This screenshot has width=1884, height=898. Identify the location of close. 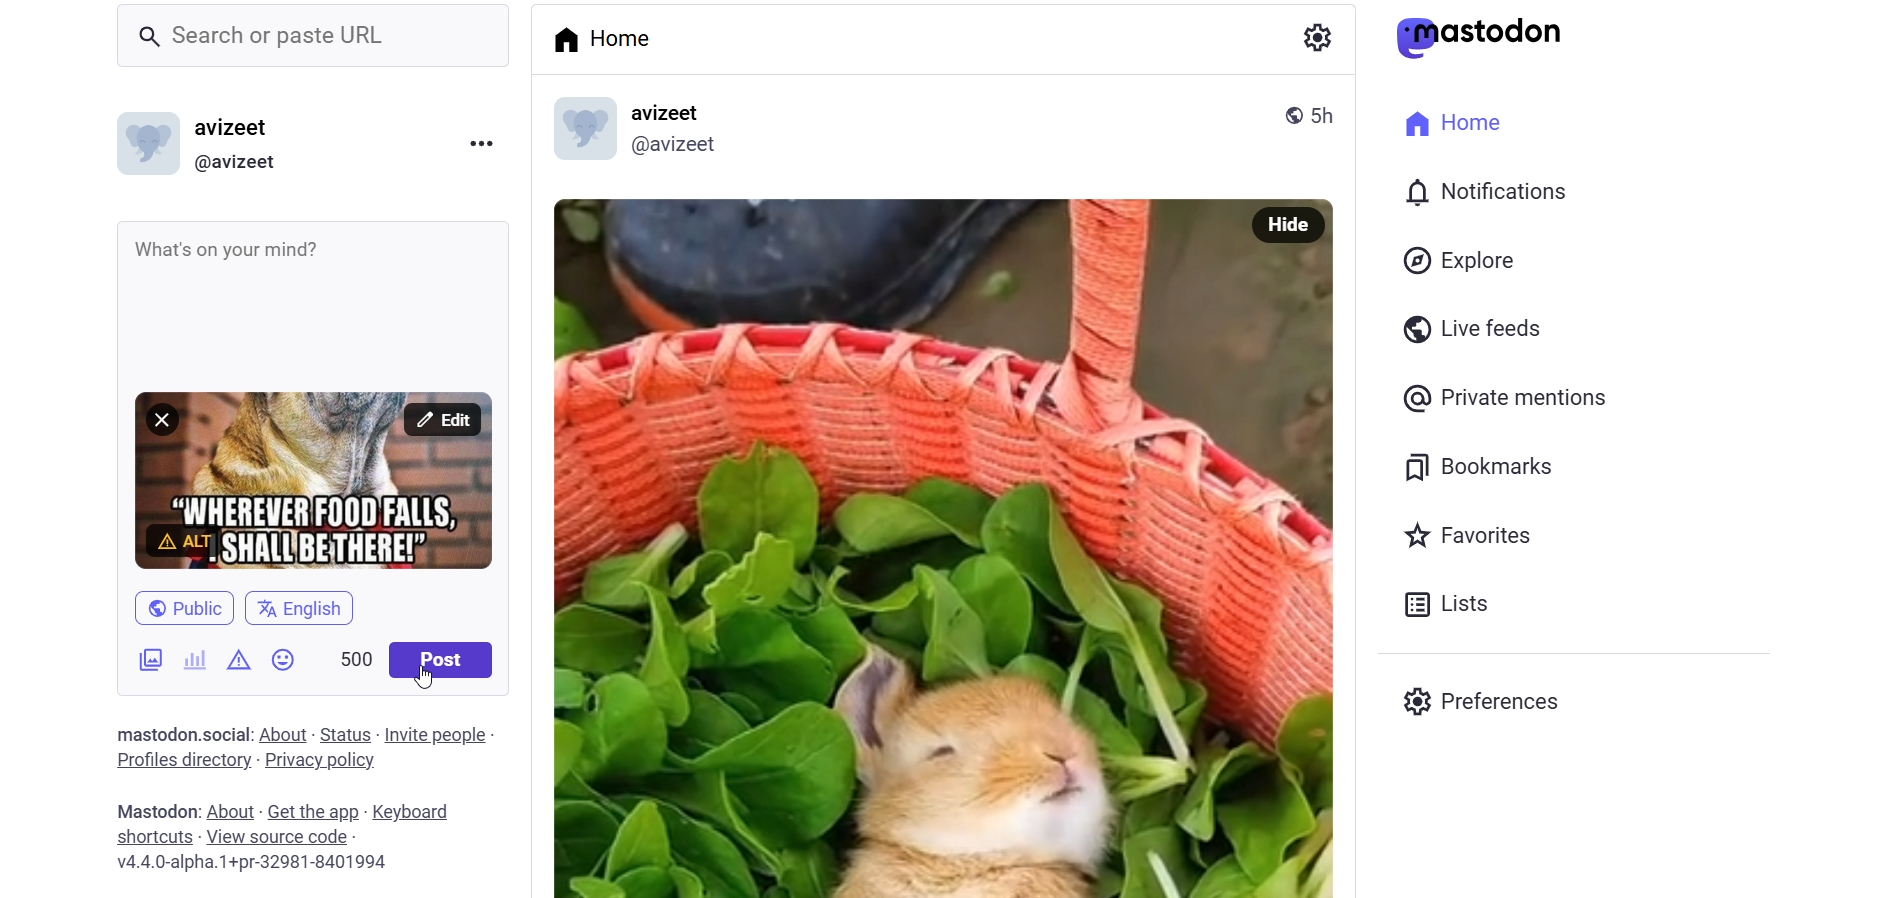
(160, 418).